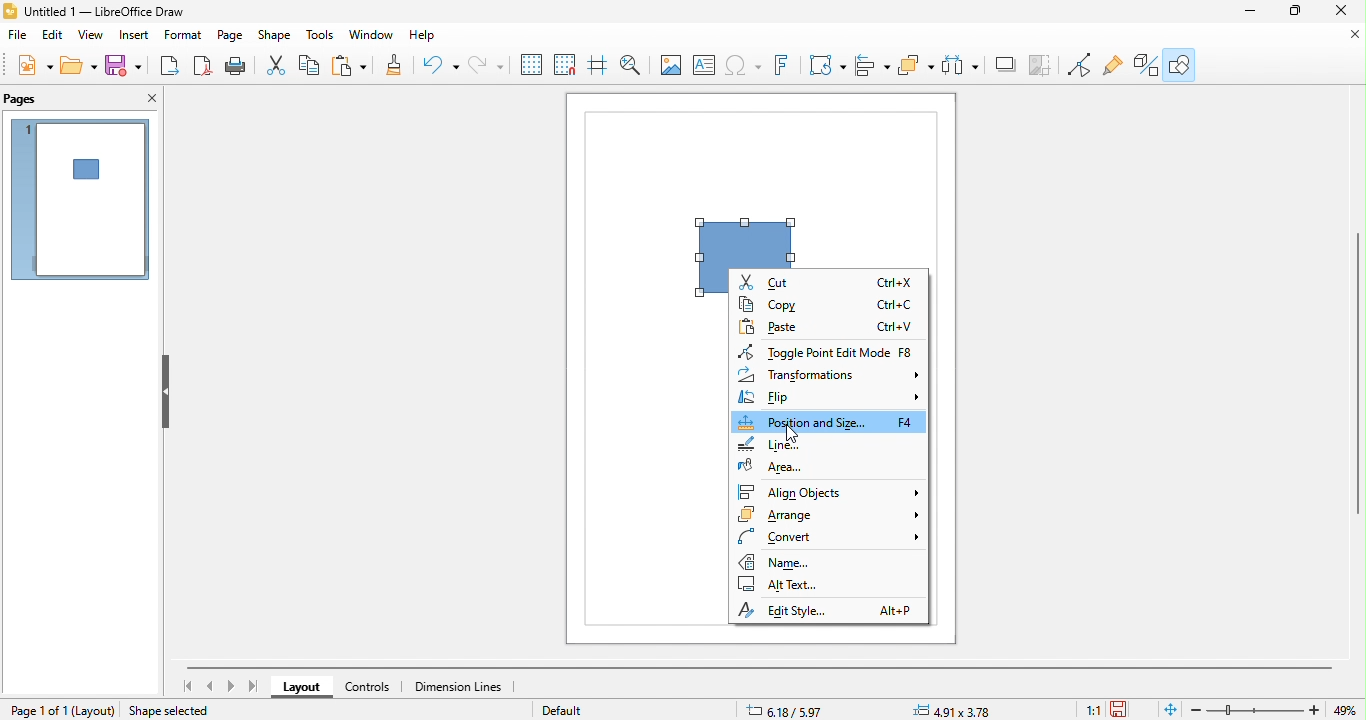 This screenshot has height=720, width=1366. What do you see at coordinates (123, 65) in the screenshot?
I see `save` at bounding box center [123, 65].